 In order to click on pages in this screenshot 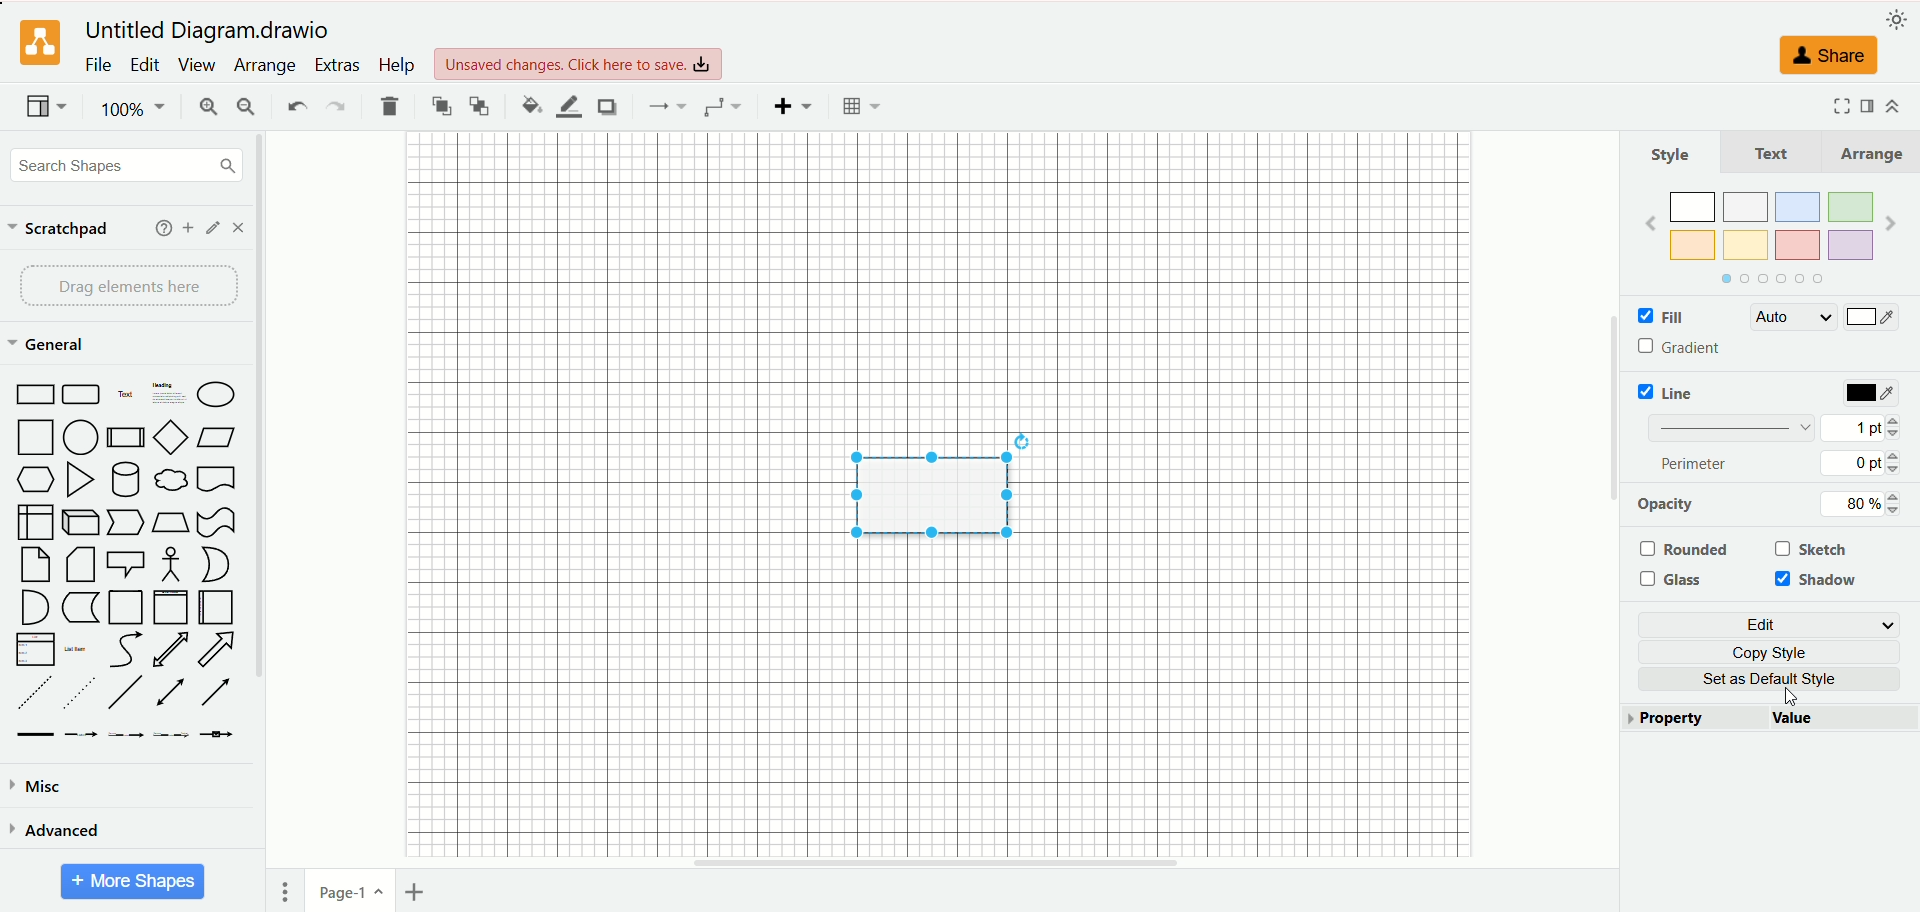, I will do `click(285, 892)`.